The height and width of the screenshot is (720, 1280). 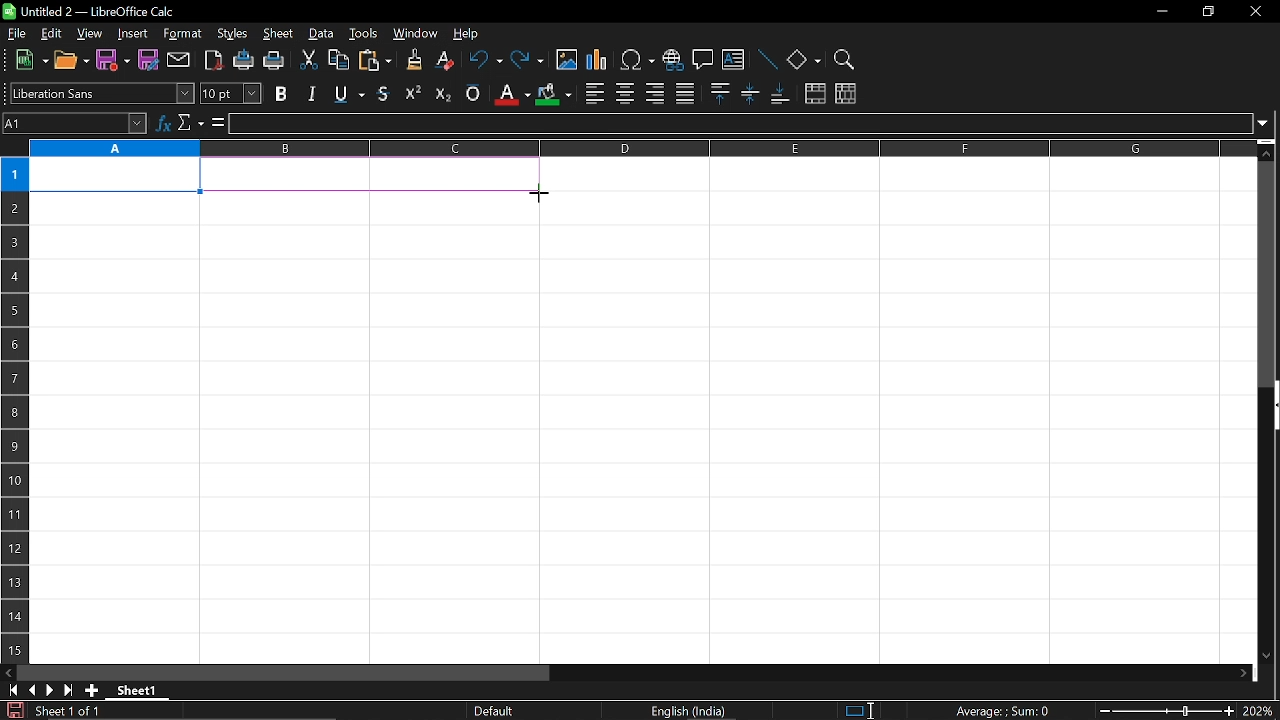 I want to click on text size, so click(x=231, y=93).